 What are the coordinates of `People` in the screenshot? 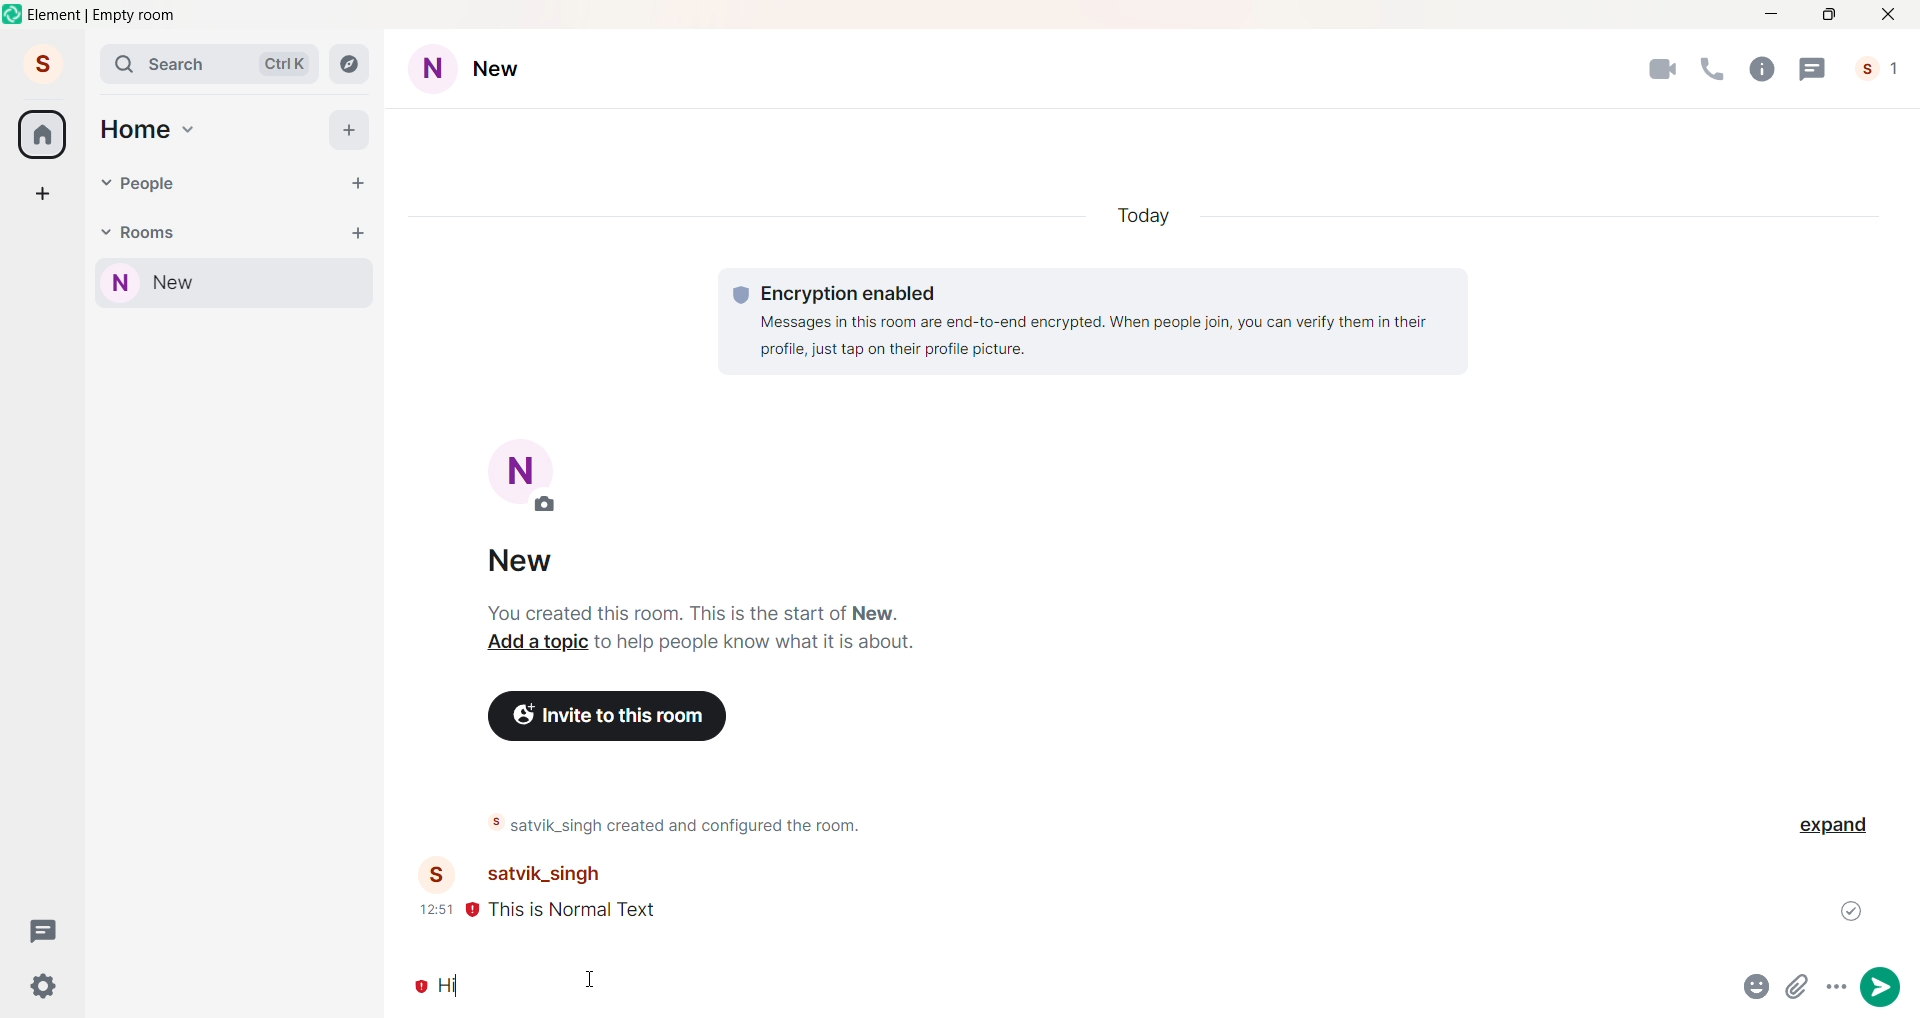 It's located at (1882, 69).